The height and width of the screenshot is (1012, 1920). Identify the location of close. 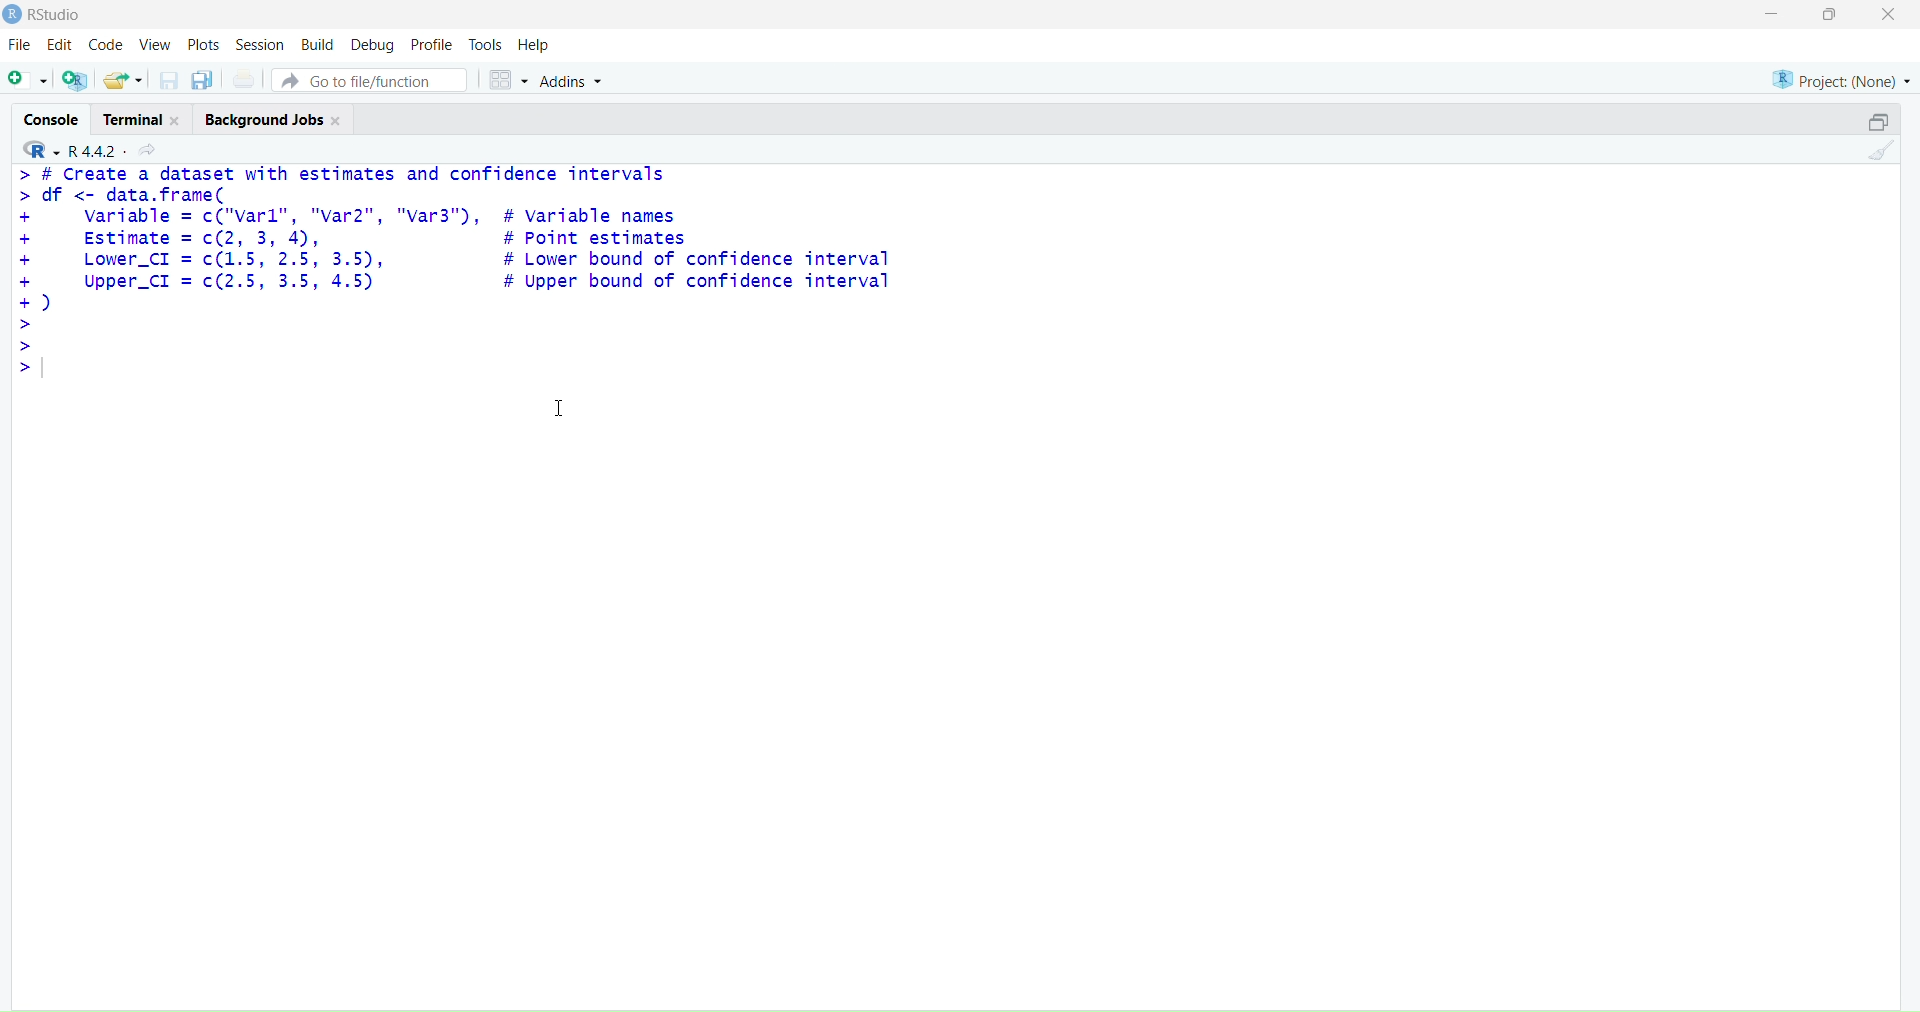
(1890, 16).